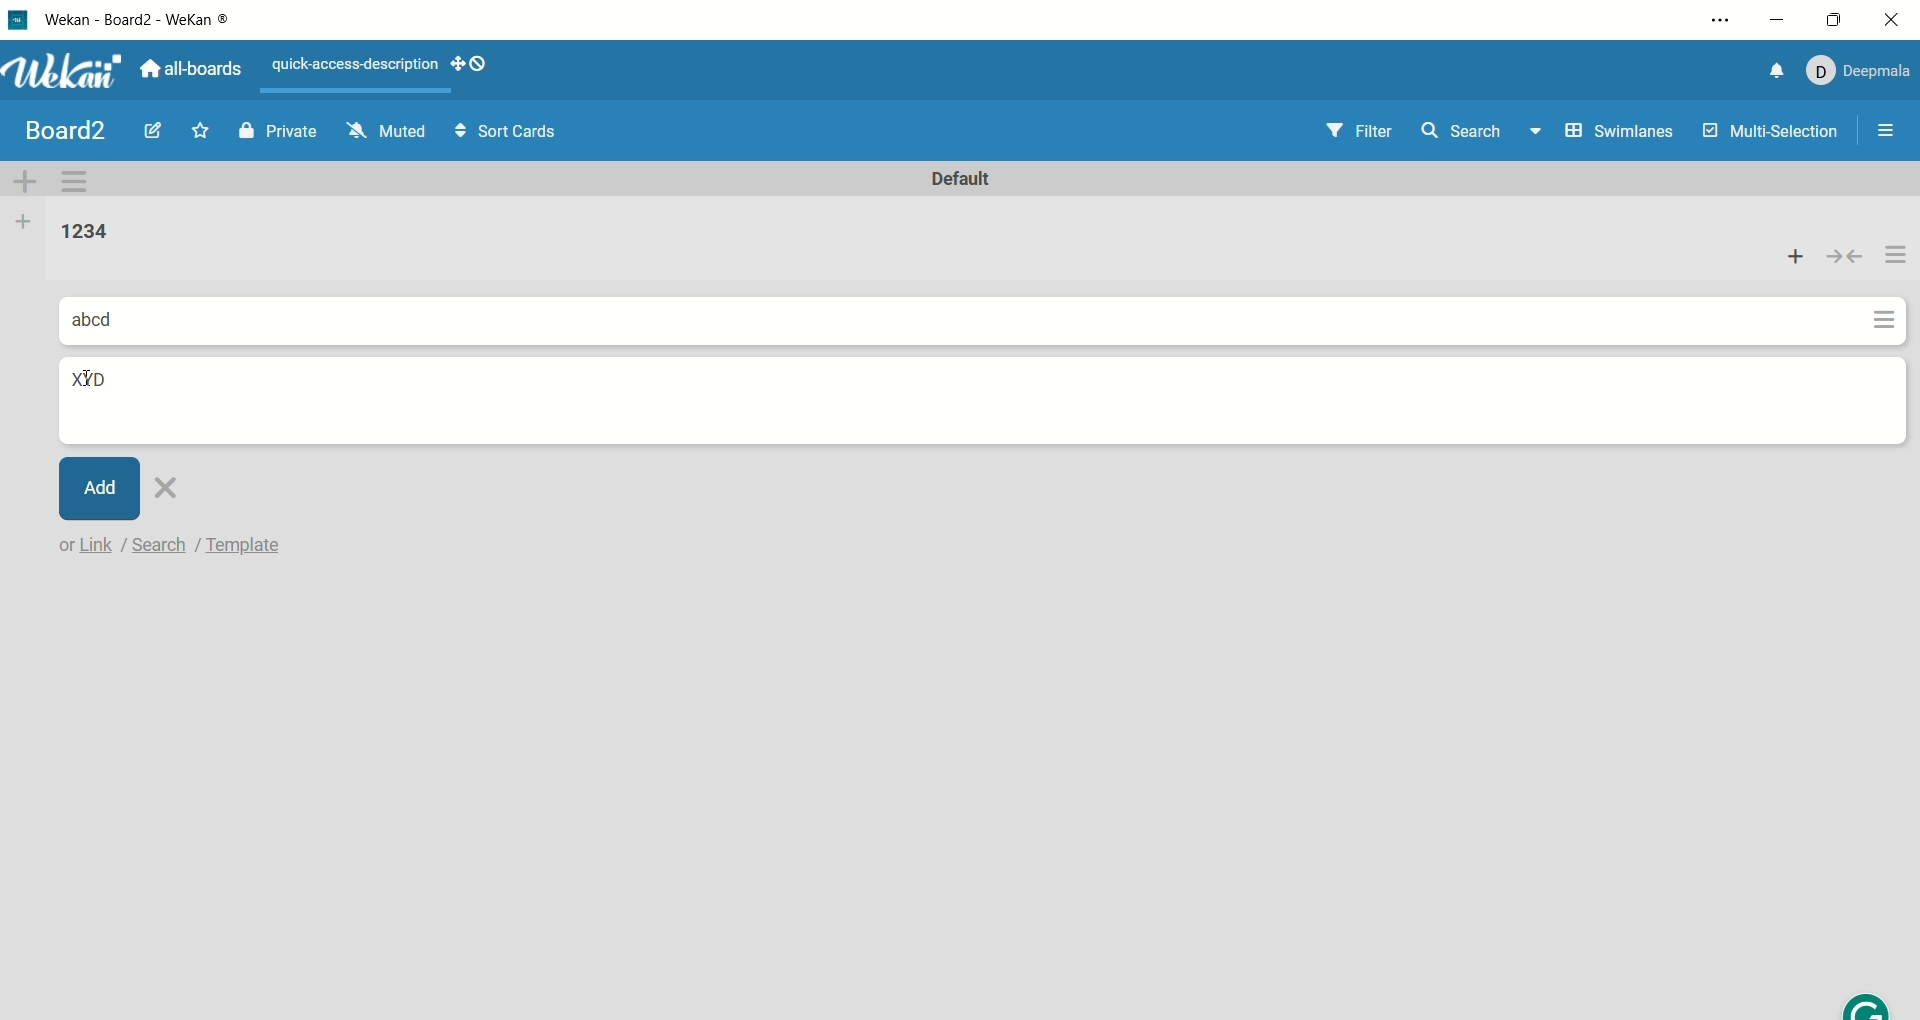 This screenshot has width=1920, height=1020. I want to click on account, so click(1858, 67).